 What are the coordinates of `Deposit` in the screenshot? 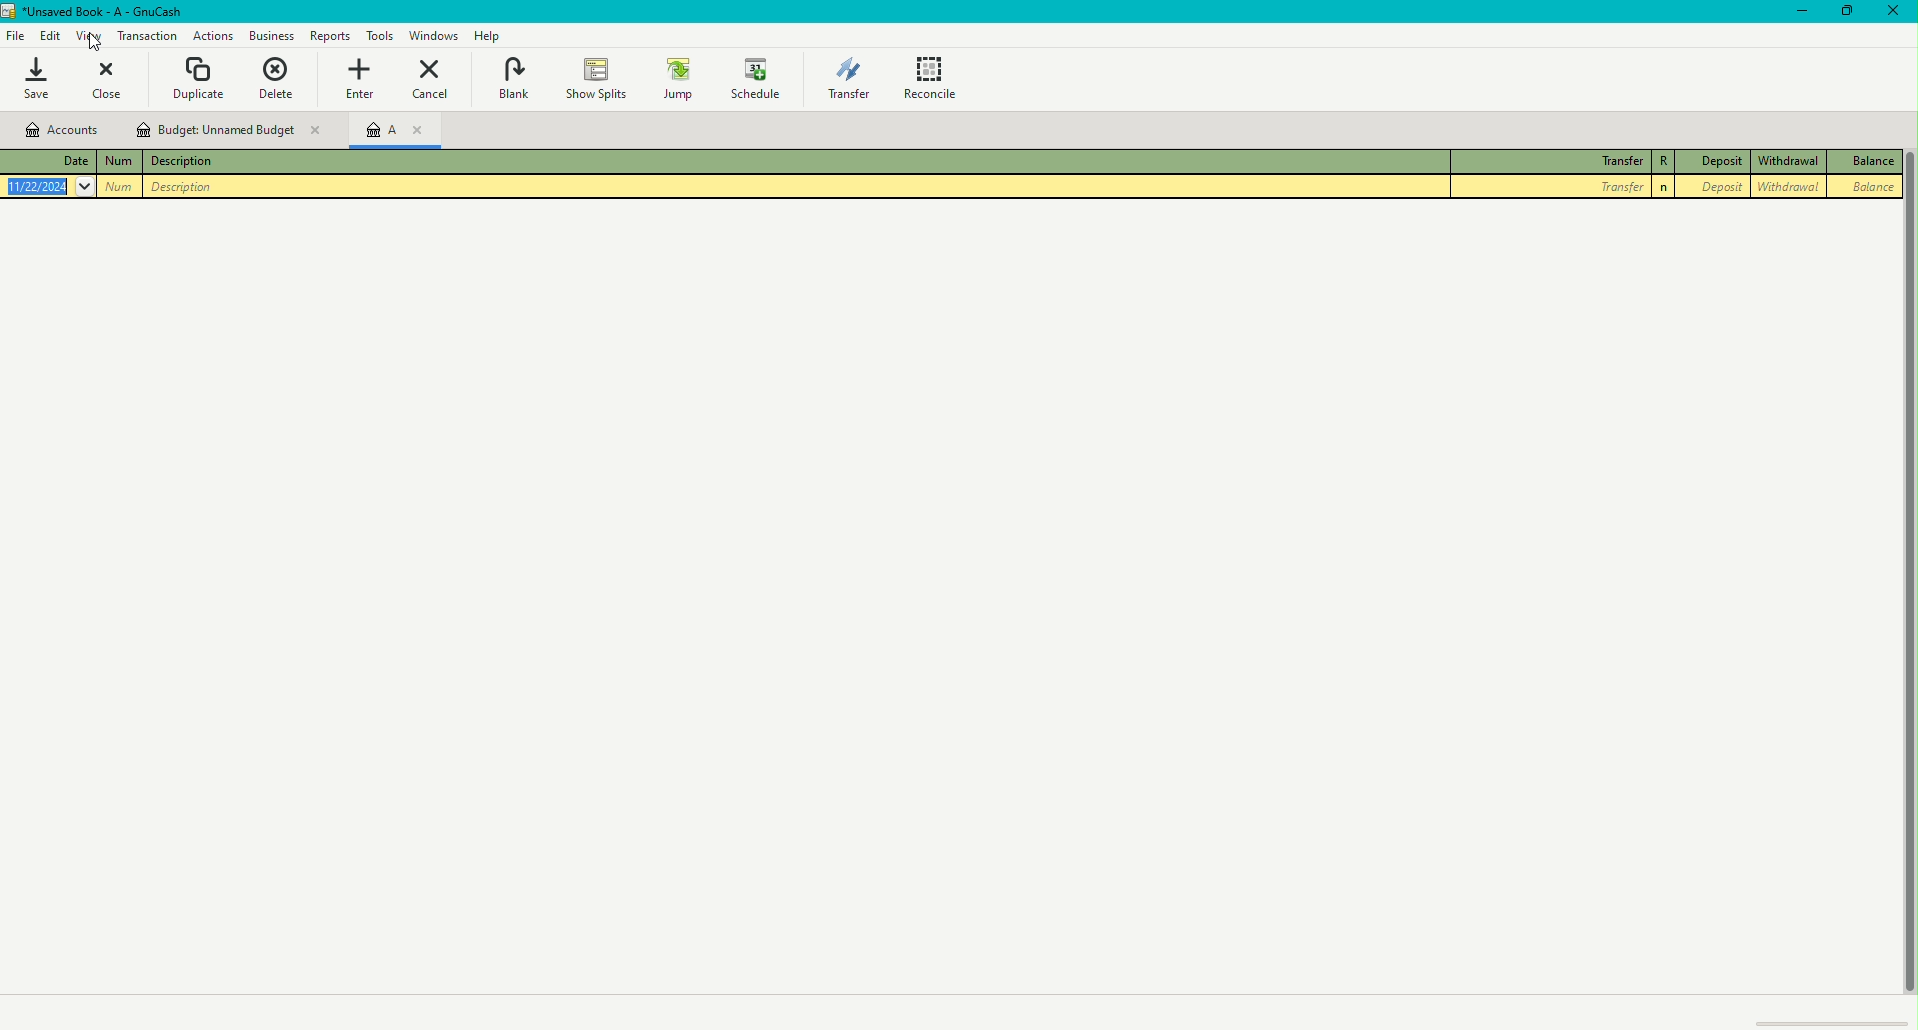 It's located at (1718, 189).